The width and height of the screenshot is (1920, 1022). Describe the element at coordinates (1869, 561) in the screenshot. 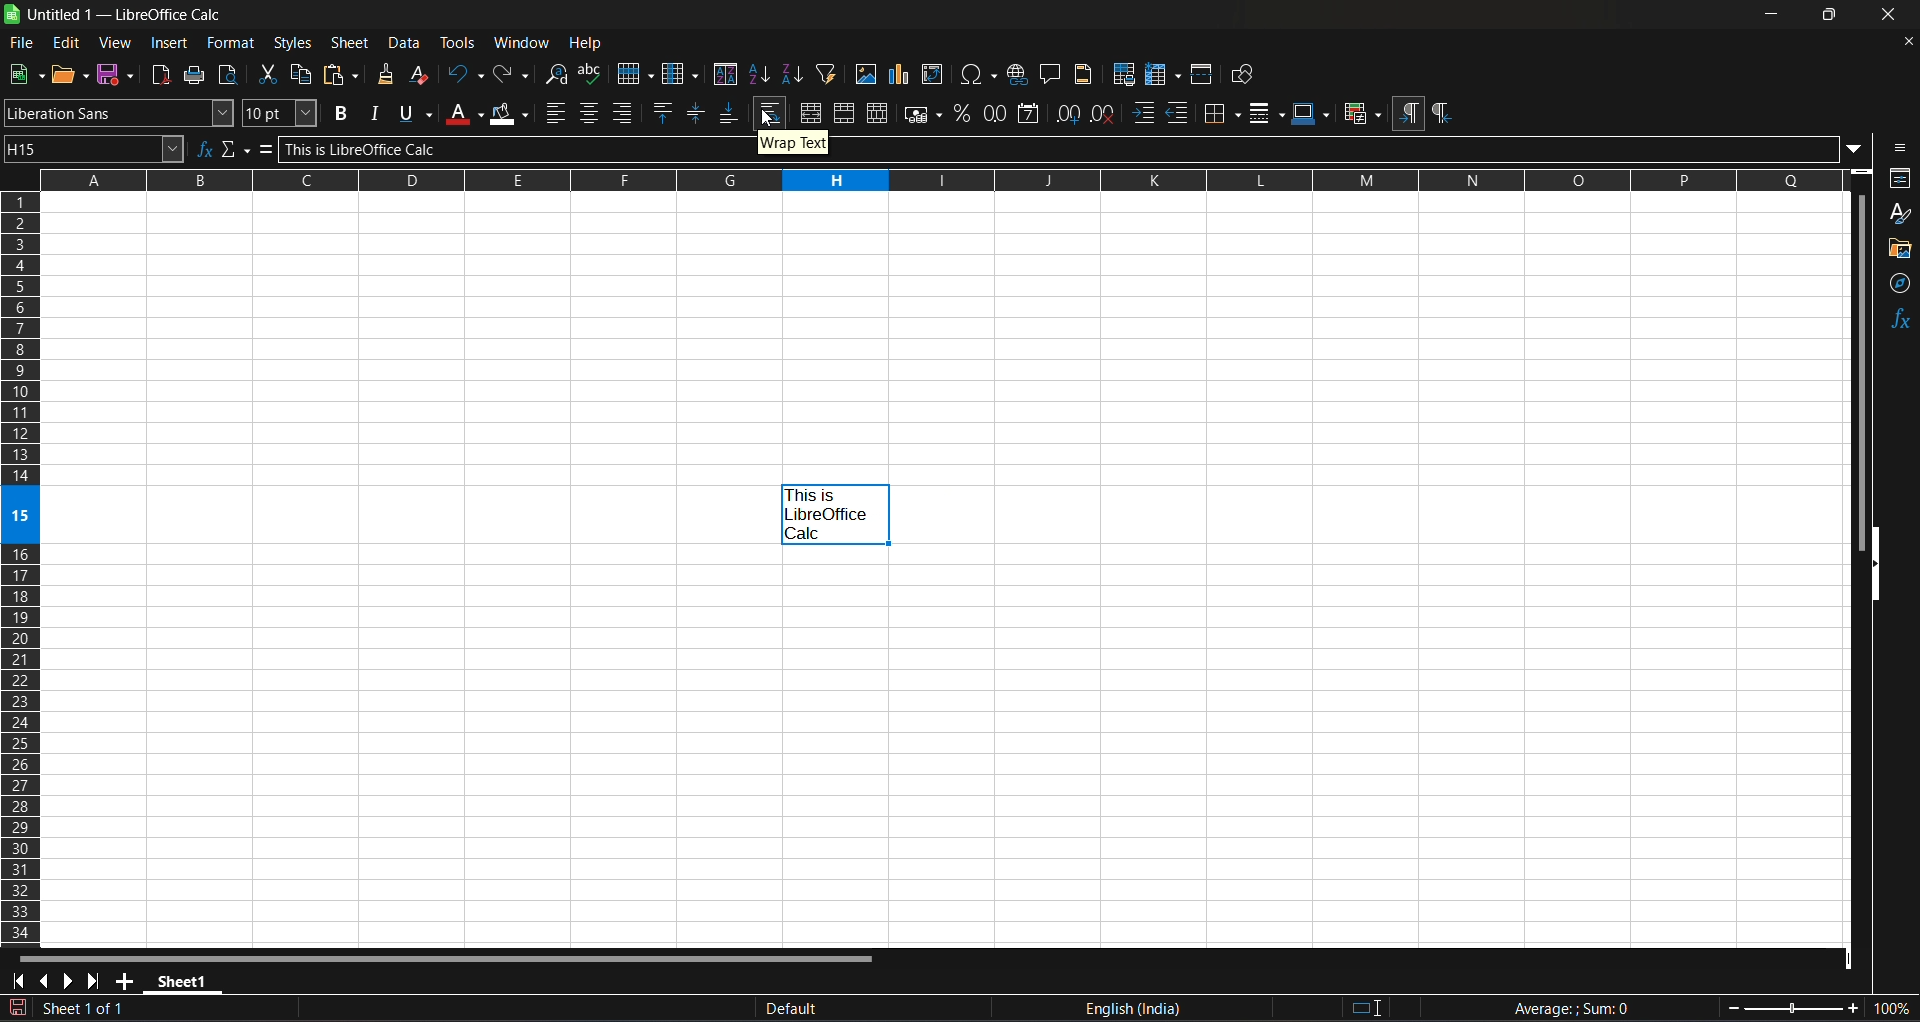

I see `hide` at that location.